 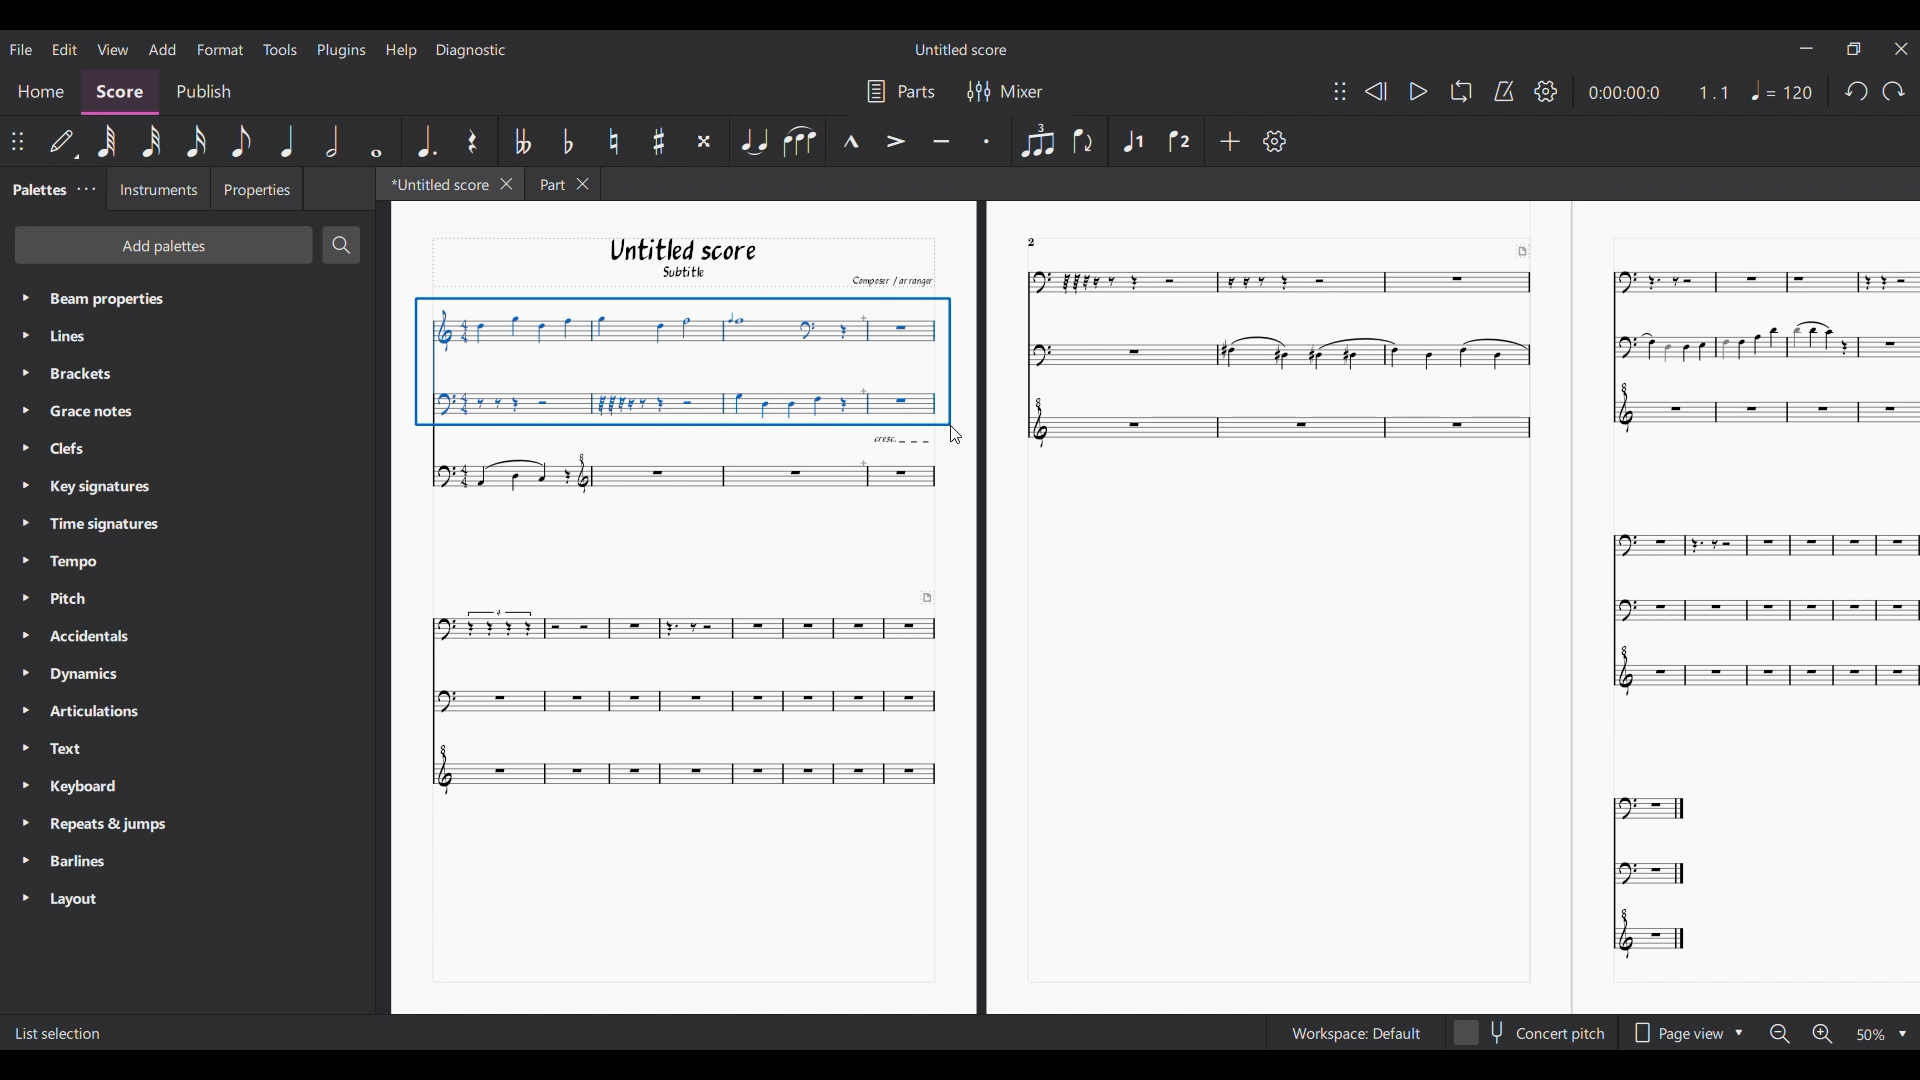 What do you see at coordinates (688, 627) in the screenshot?
I see `` at bounding box center [688, 627].